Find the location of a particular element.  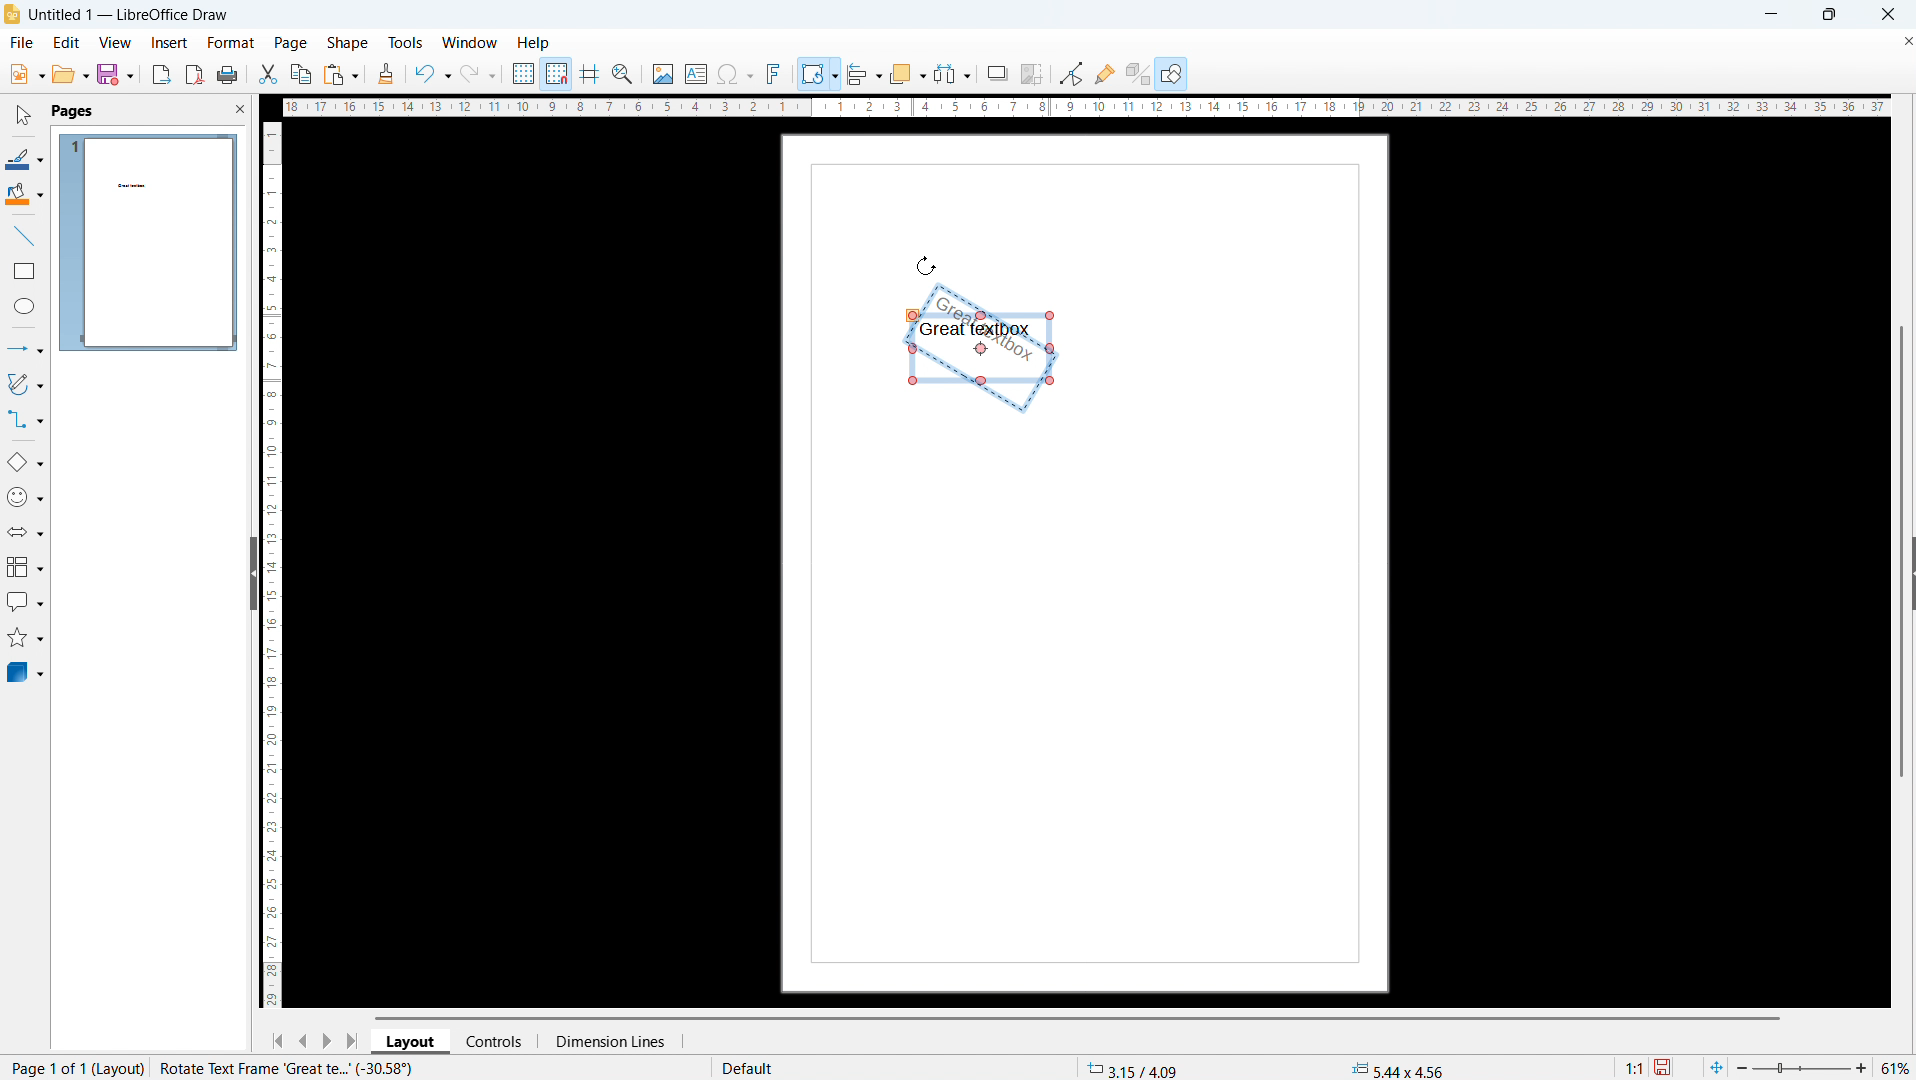

transformation is located at coordinates (819, 73).